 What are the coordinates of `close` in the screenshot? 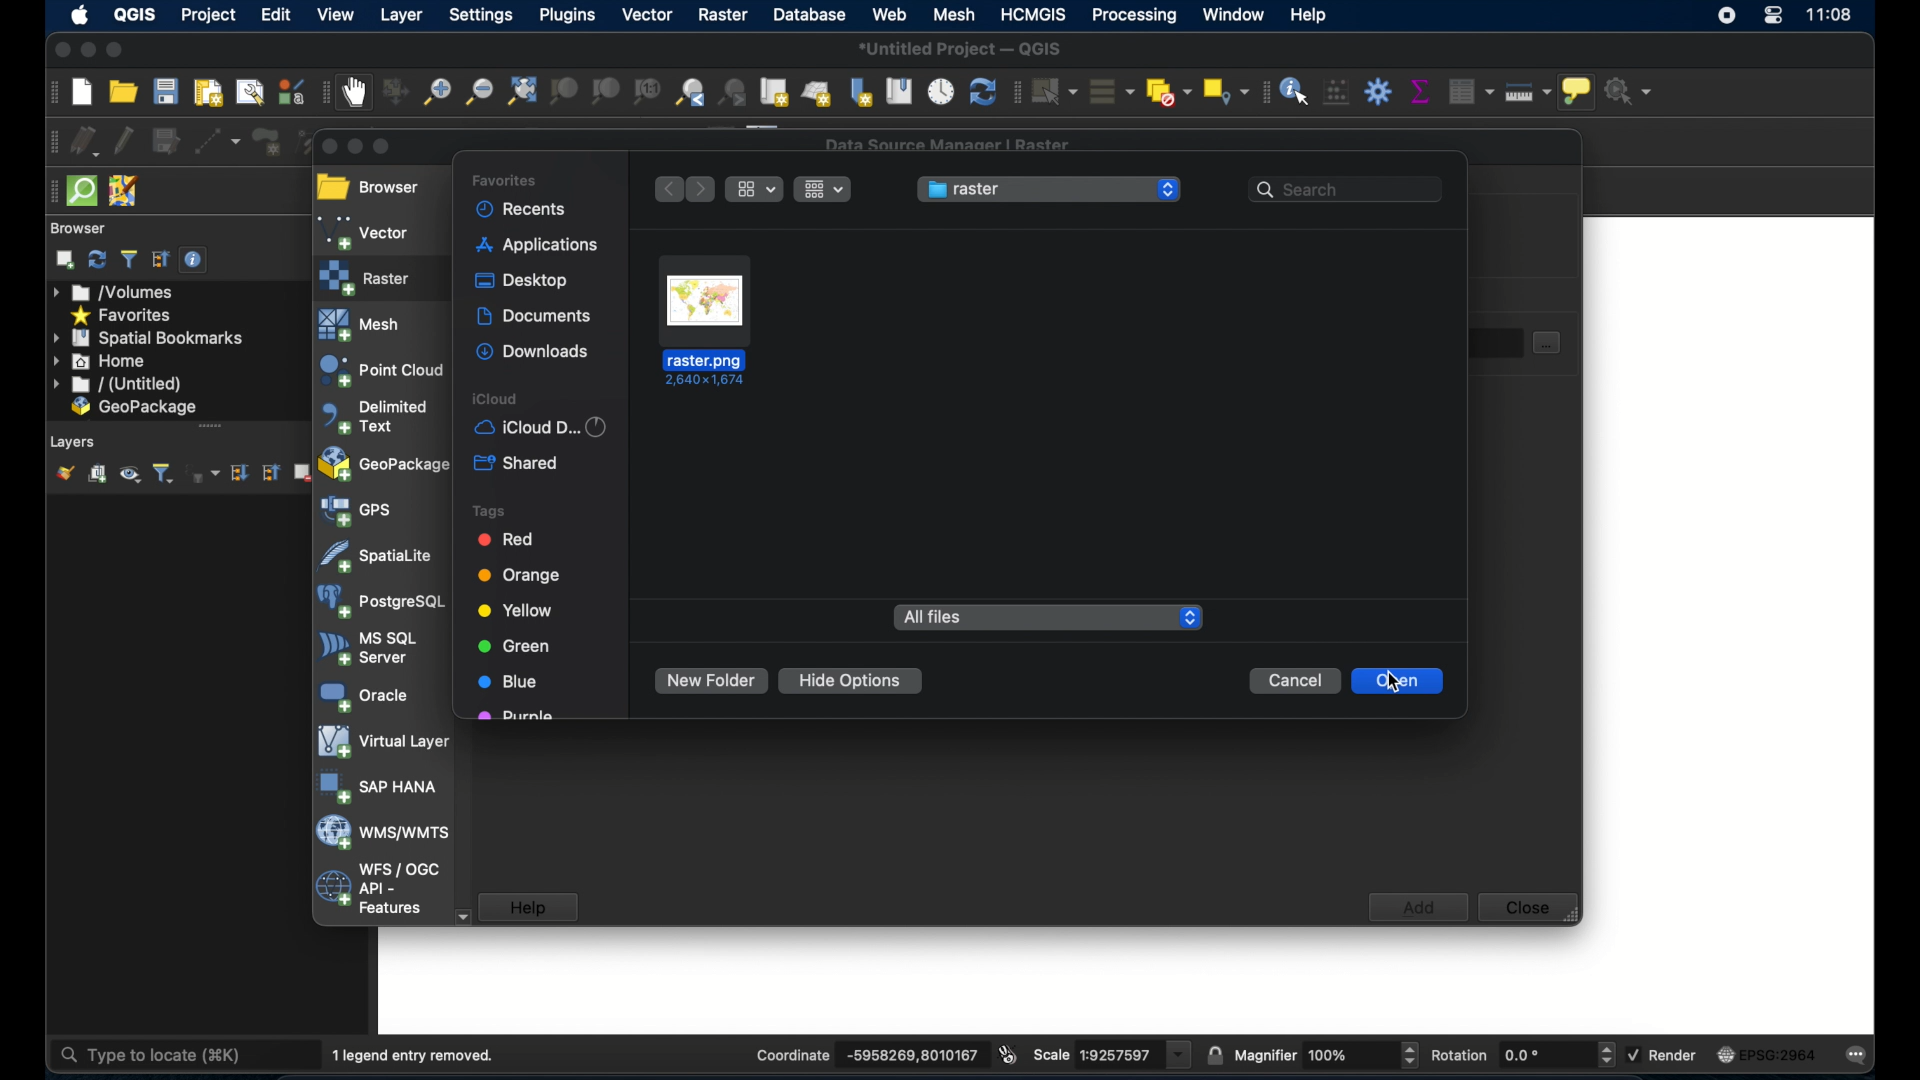 It's located at (326, 146).